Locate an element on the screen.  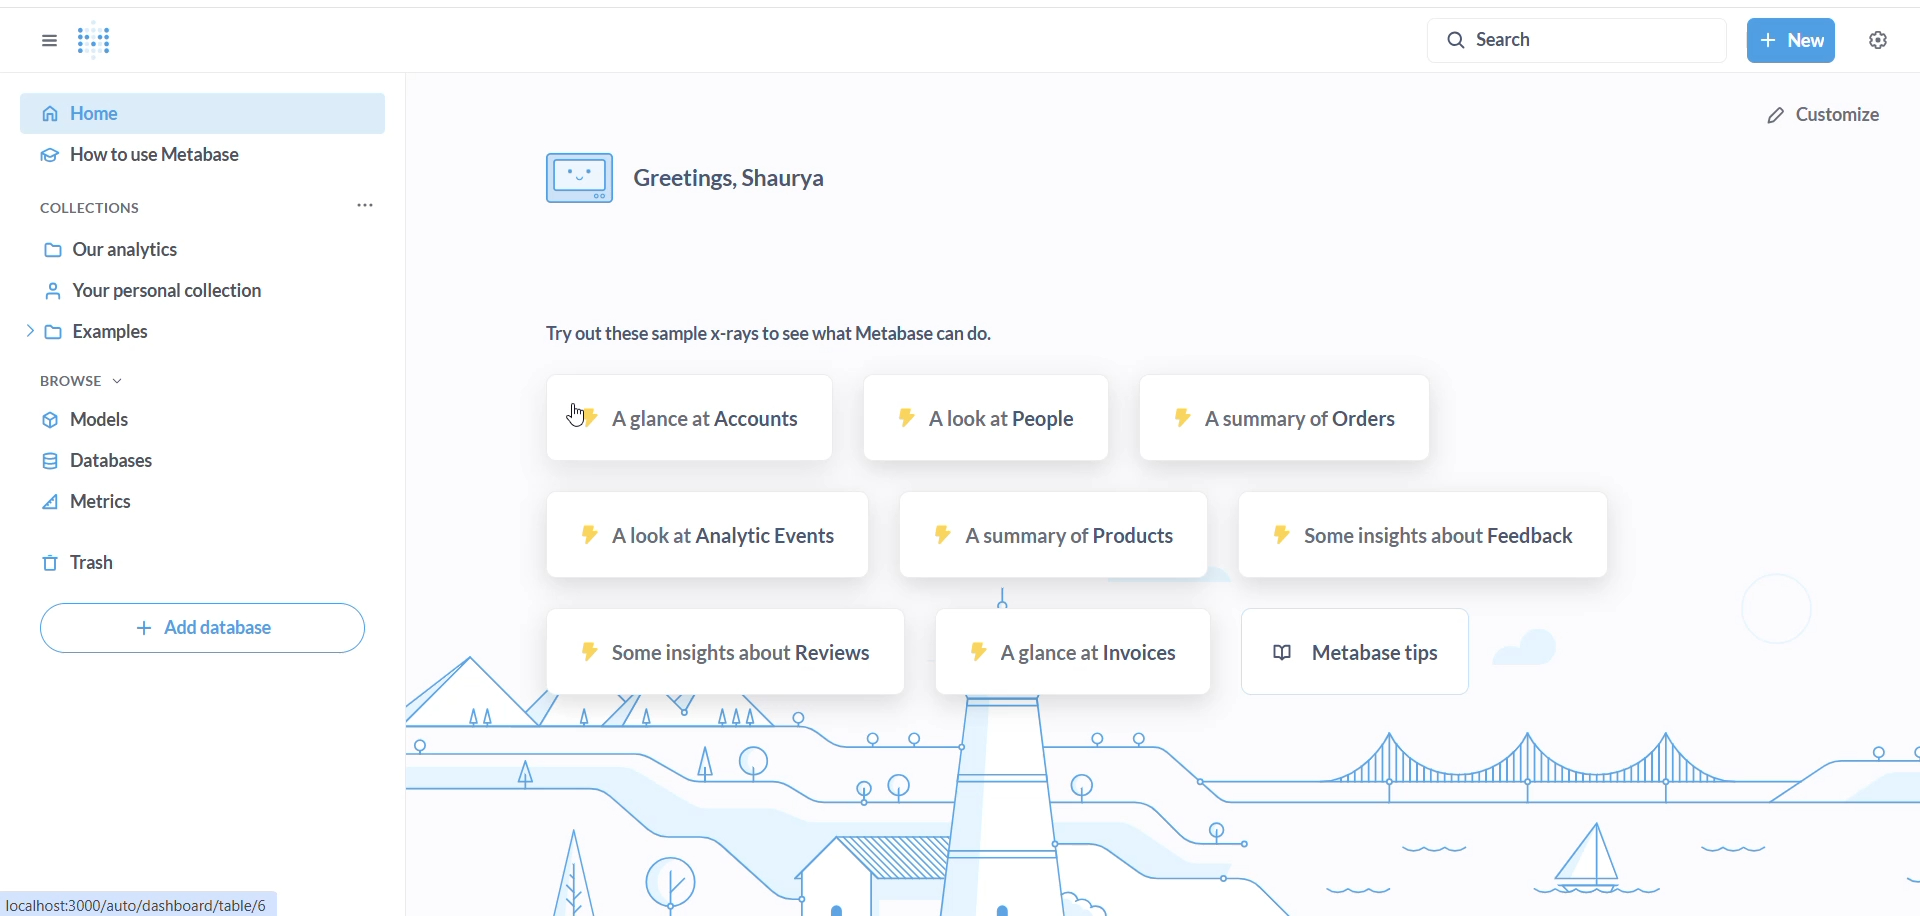
URL is located at coordinates (144, 903).